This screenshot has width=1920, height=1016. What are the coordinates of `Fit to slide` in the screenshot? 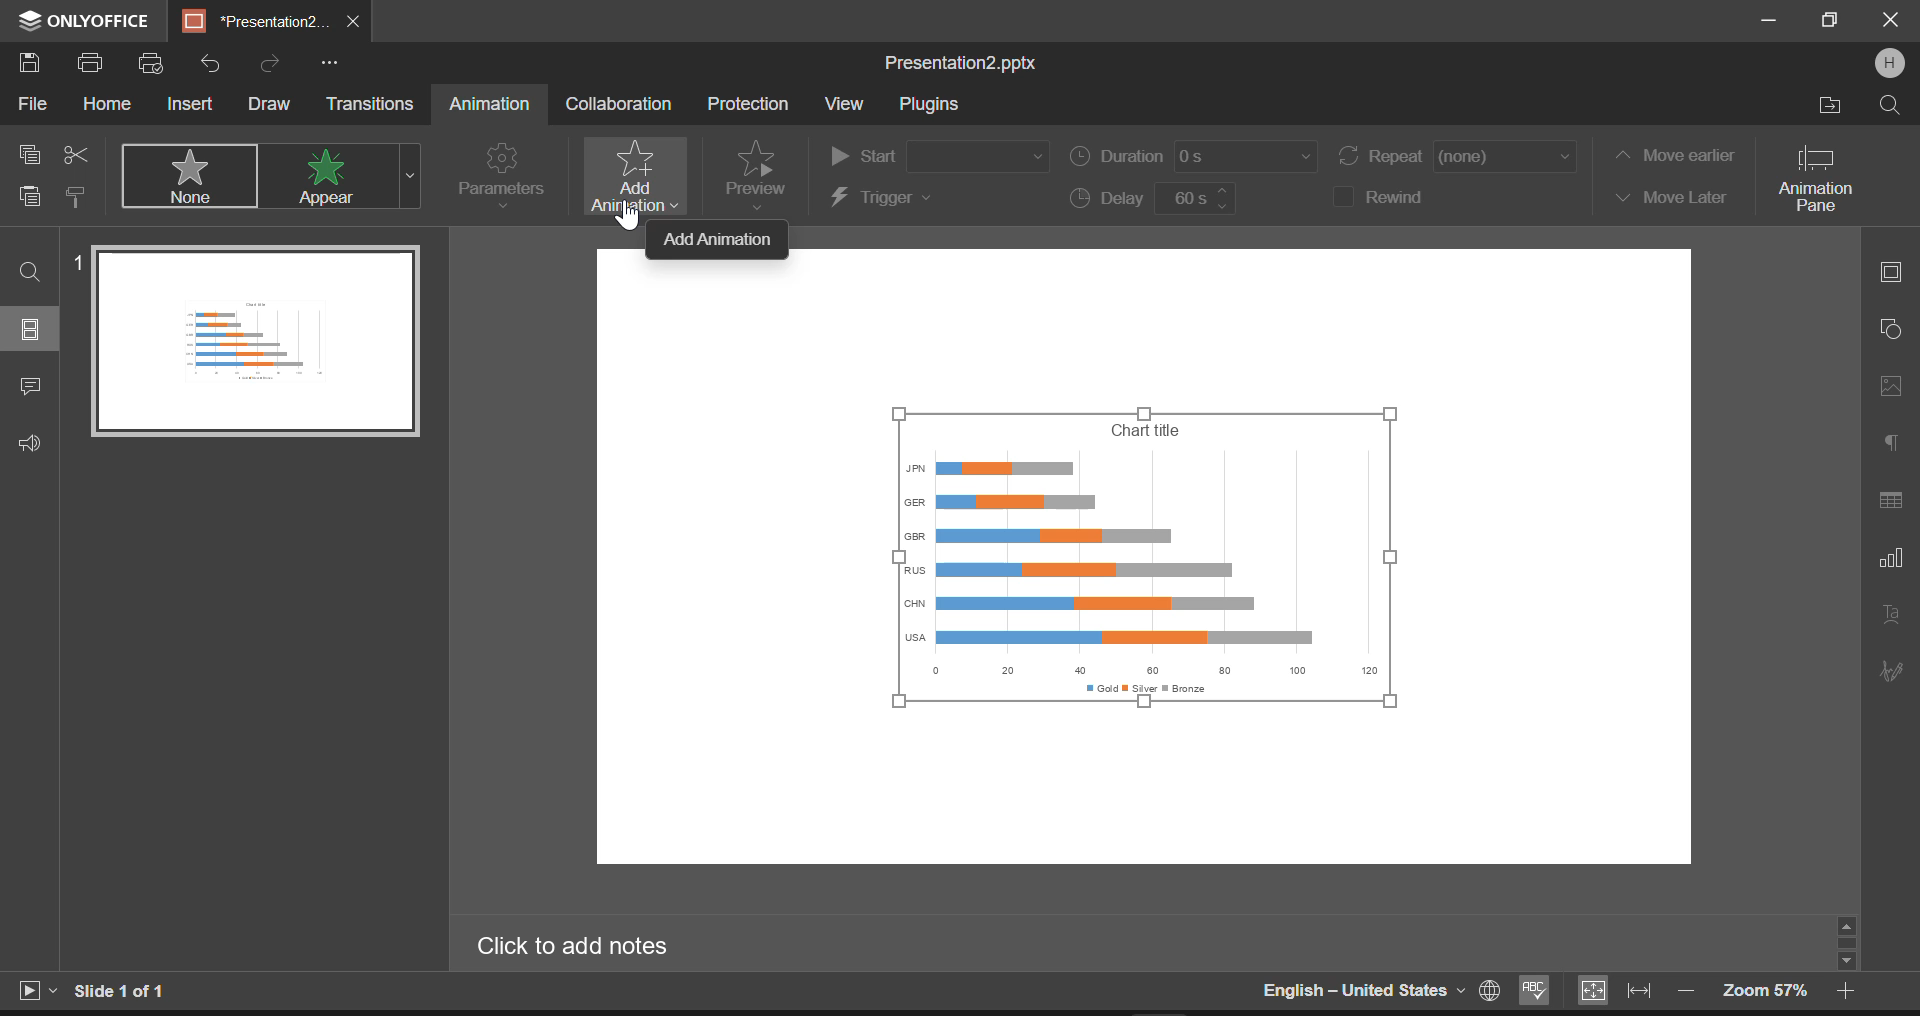 It's located at (1591, 991).